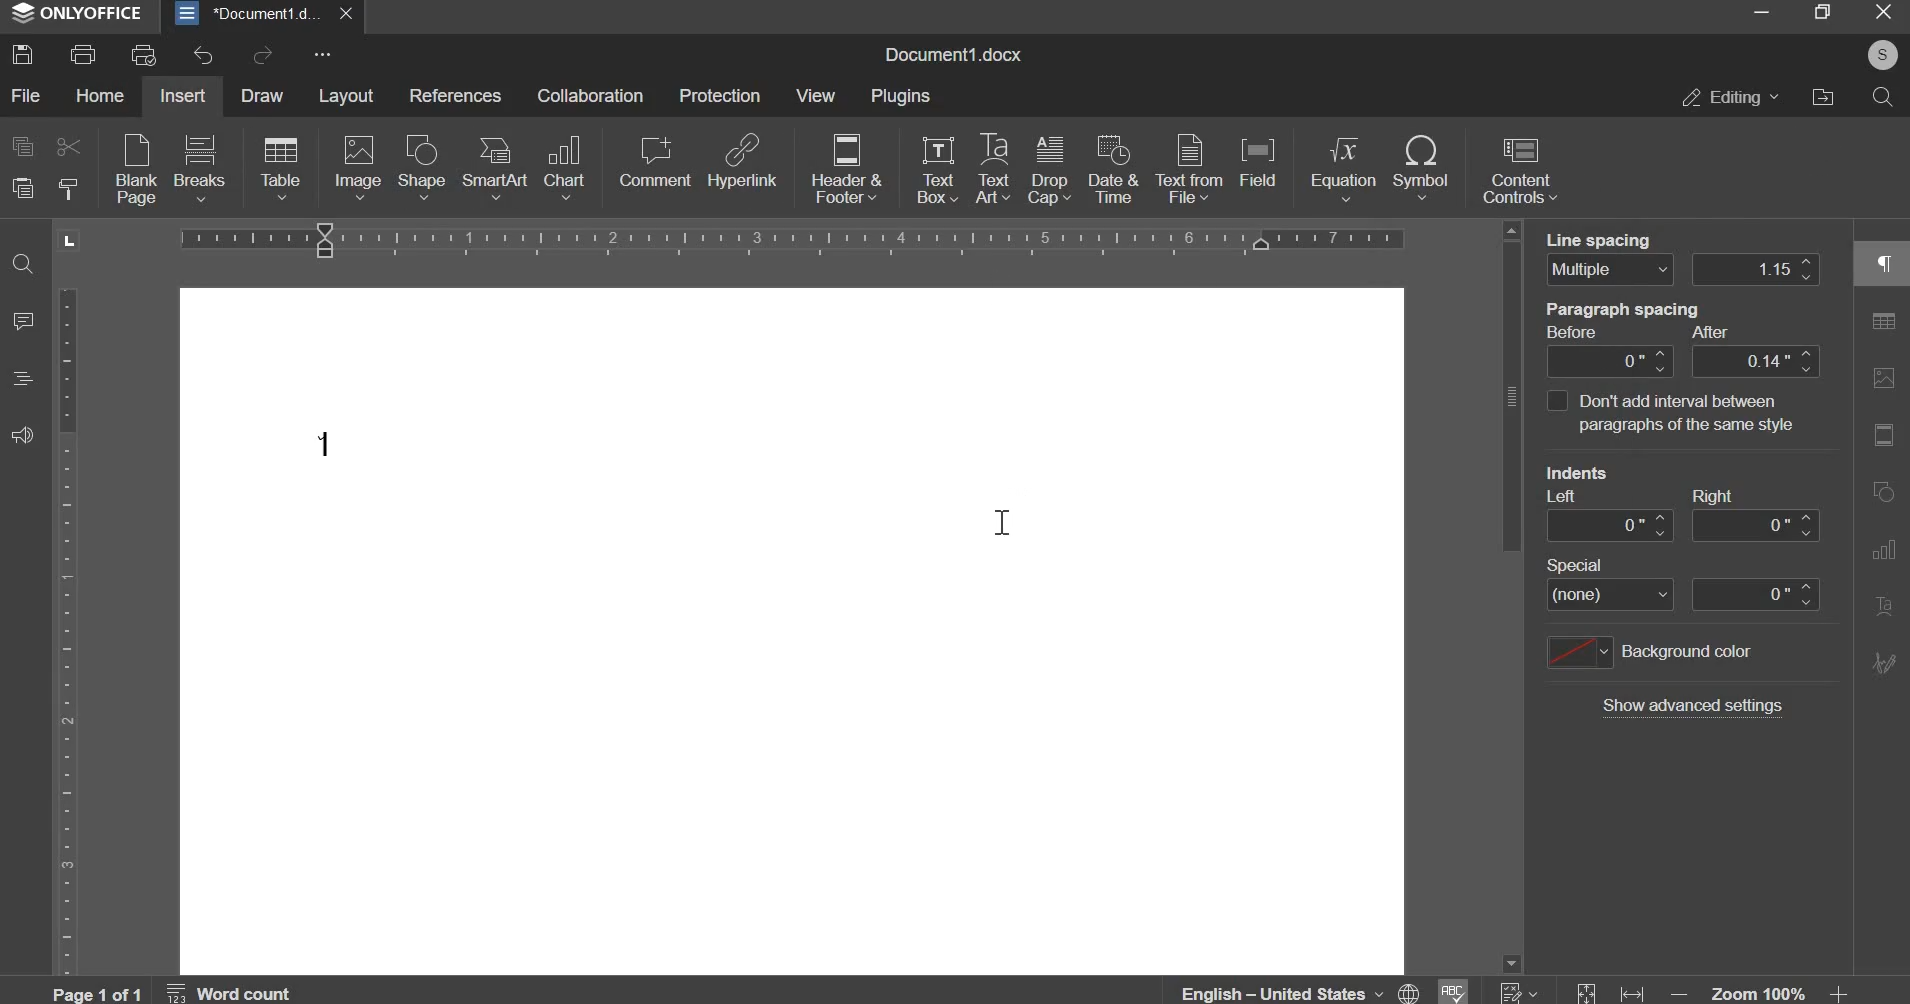 Image resolution: width=1910 pixels, height=1004 pixels. What do you see at coordinates (498, 167) in the screenshot?
I see `smartart` at bounding box center [498, 167].